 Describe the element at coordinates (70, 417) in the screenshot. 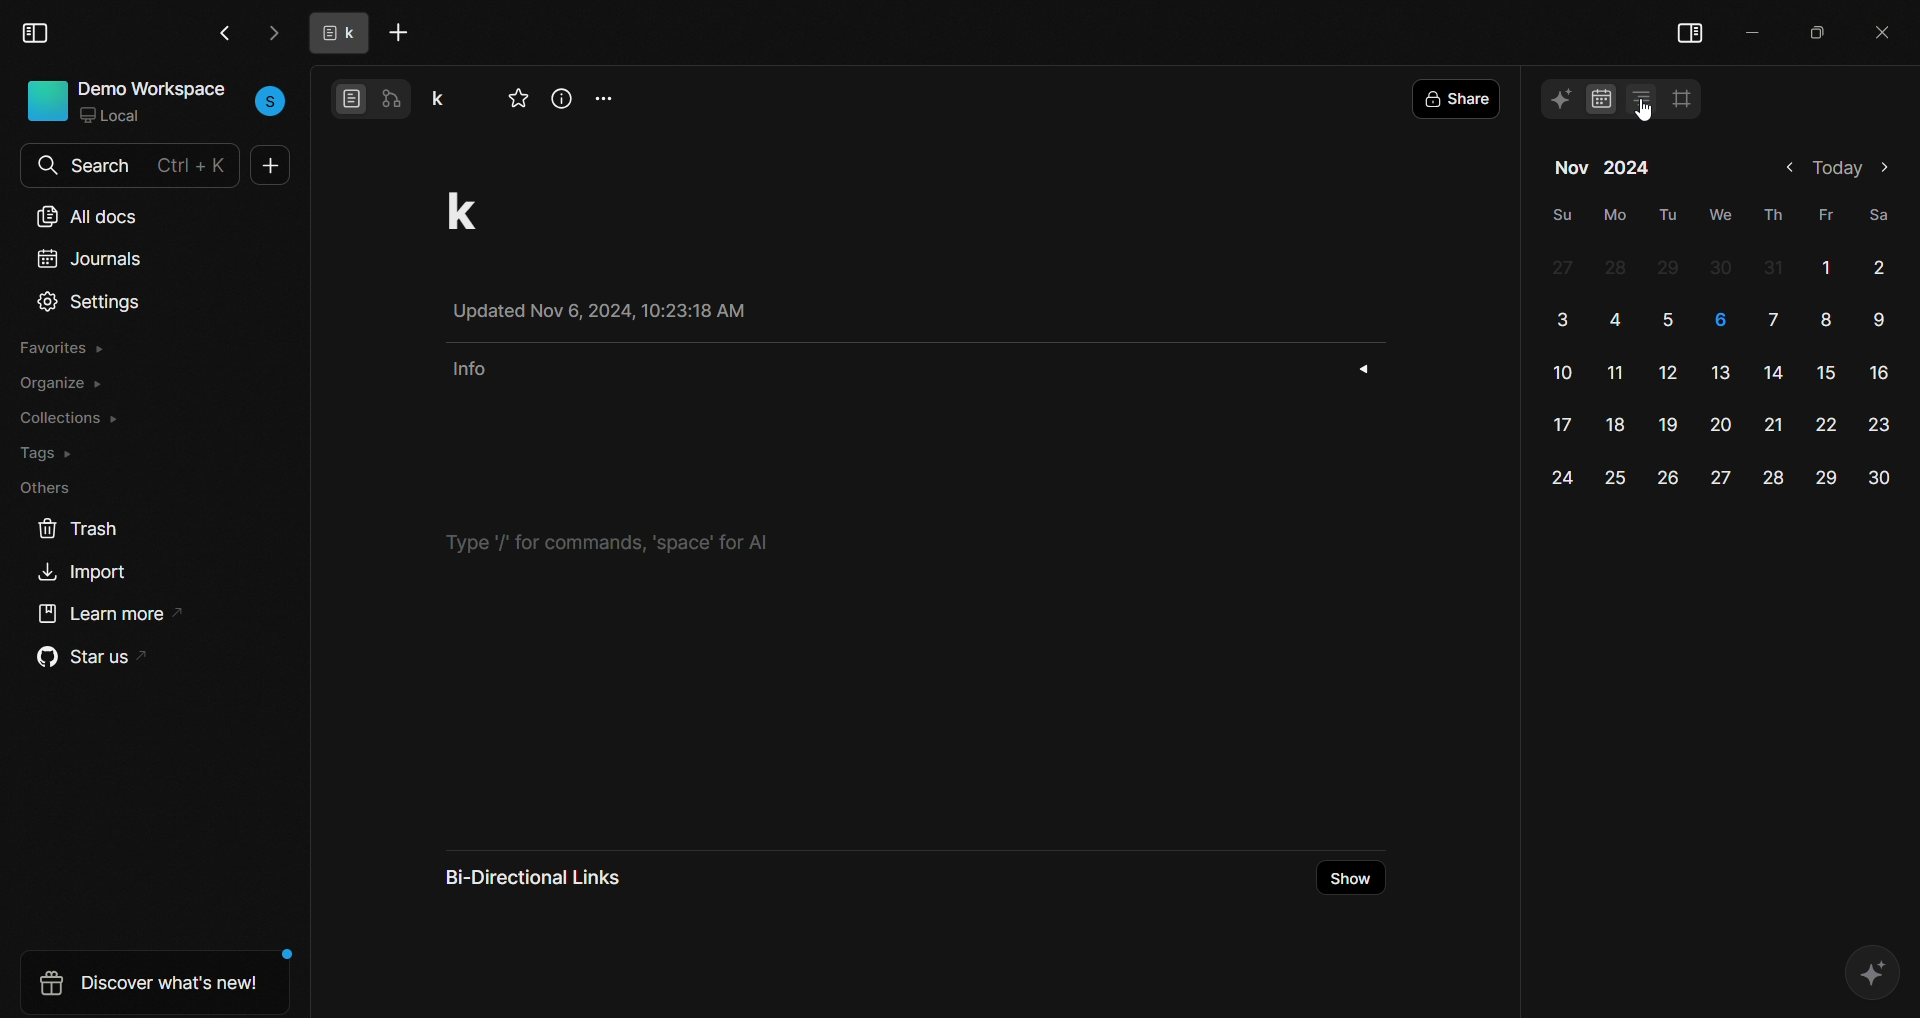

I see `collections` at that location.